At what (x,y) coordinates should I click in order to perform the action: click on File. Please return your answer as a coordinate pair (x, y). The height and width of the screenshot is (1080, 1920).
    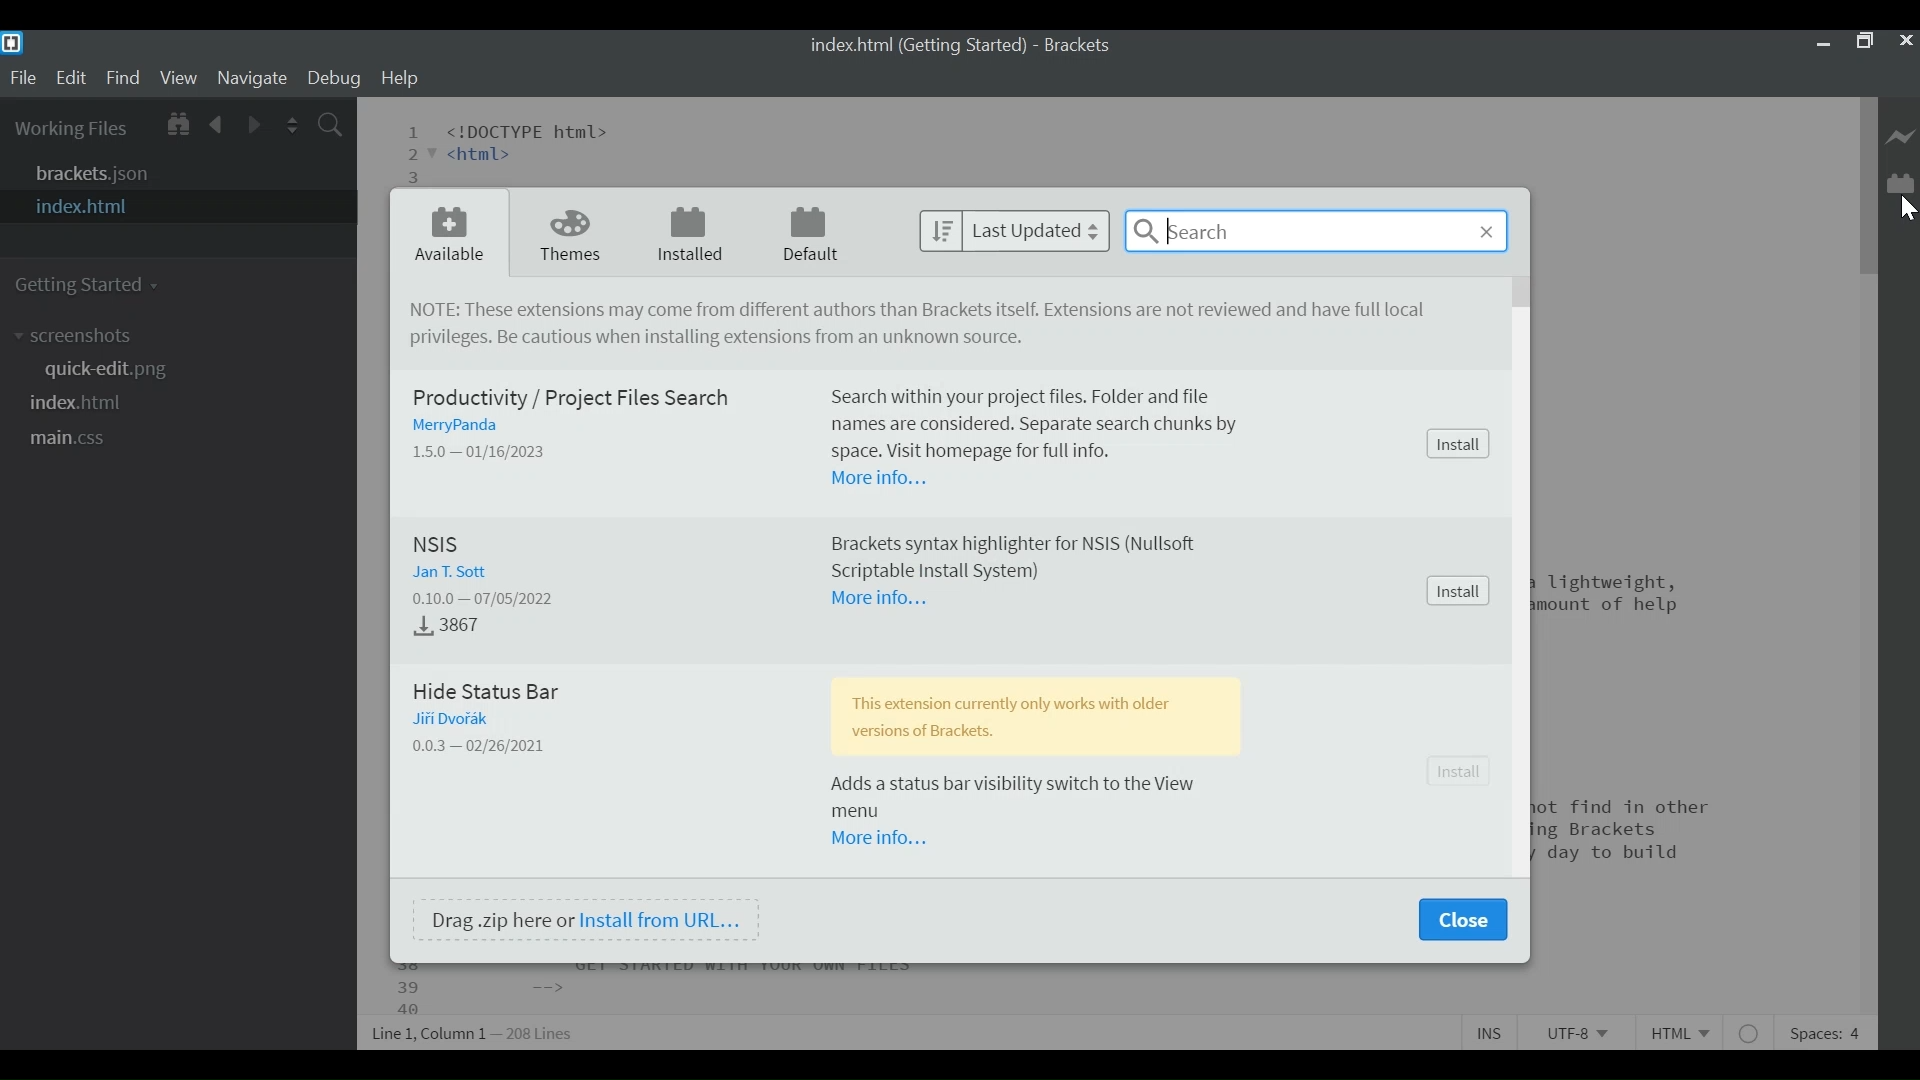
    Looking at the image, I should click on (23, 78).